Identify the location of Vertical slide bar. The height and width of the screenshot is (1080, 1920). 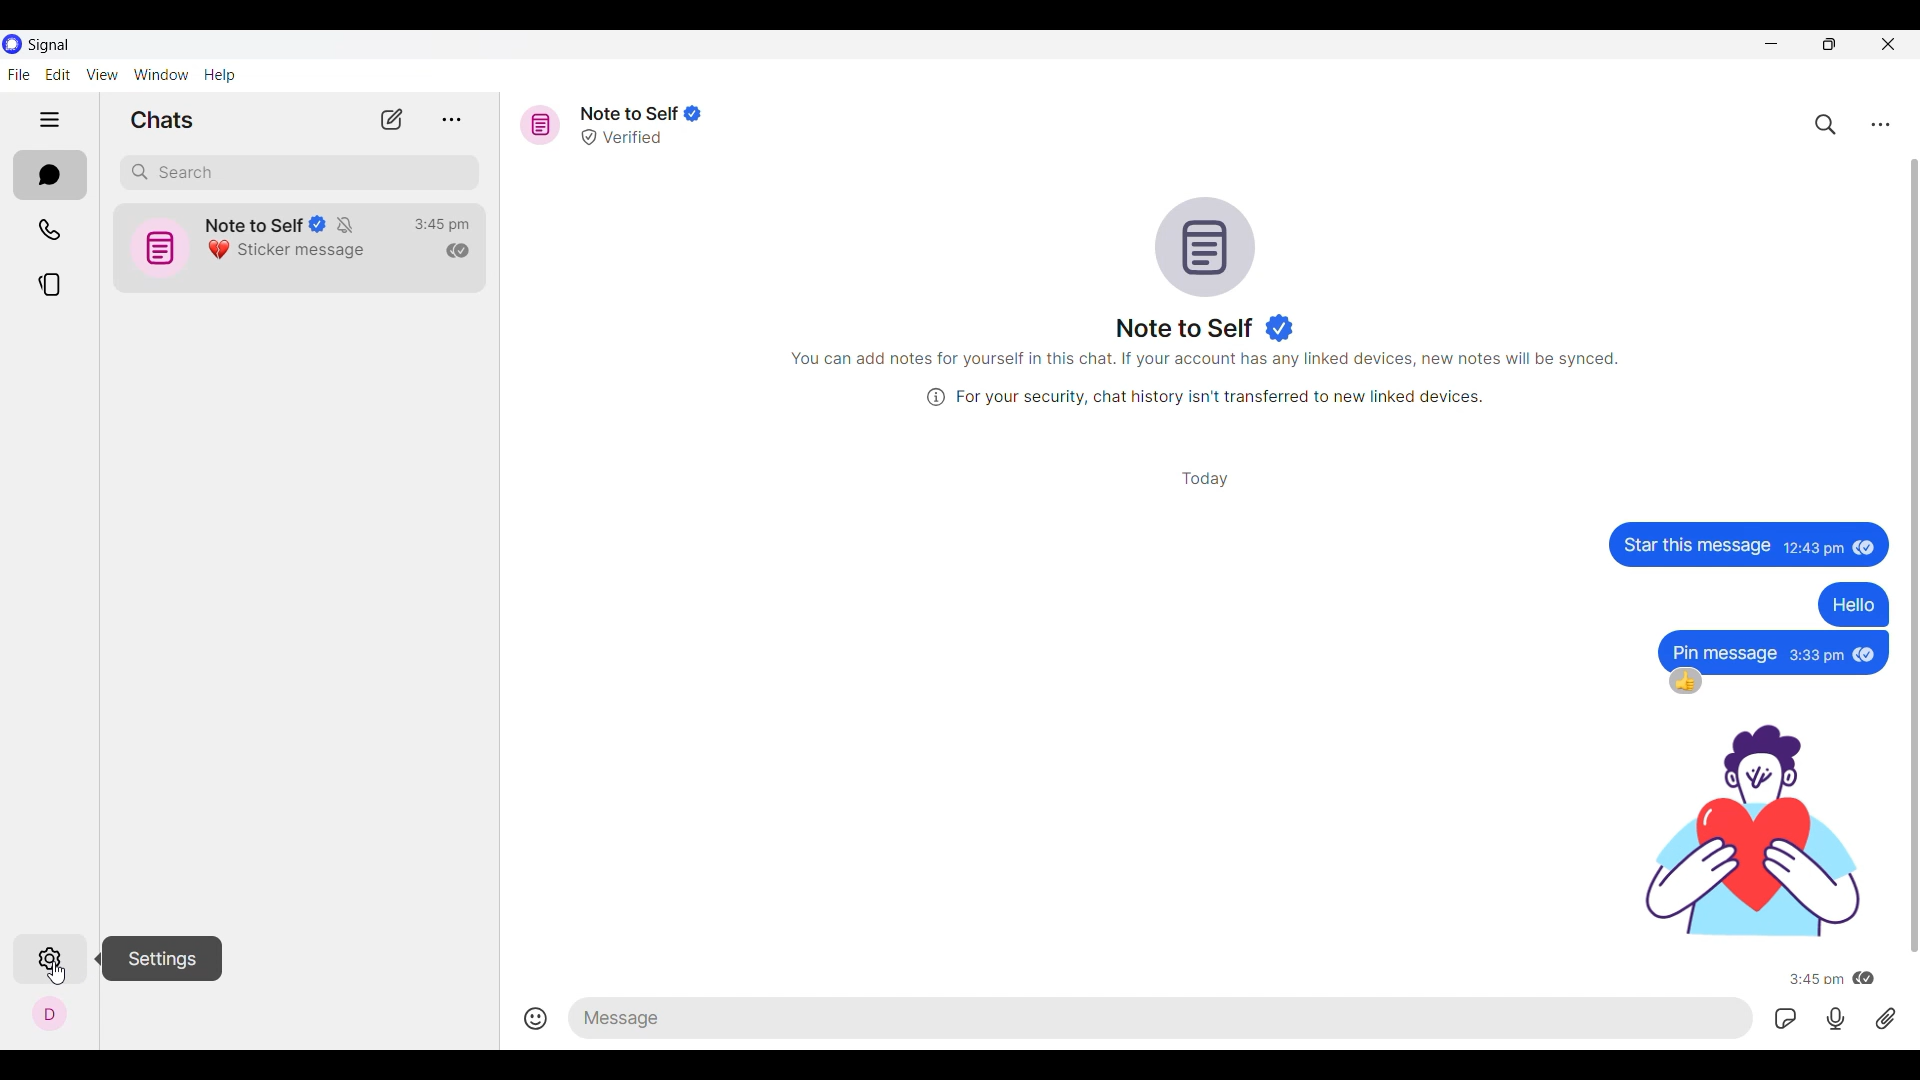
(1919, 554).